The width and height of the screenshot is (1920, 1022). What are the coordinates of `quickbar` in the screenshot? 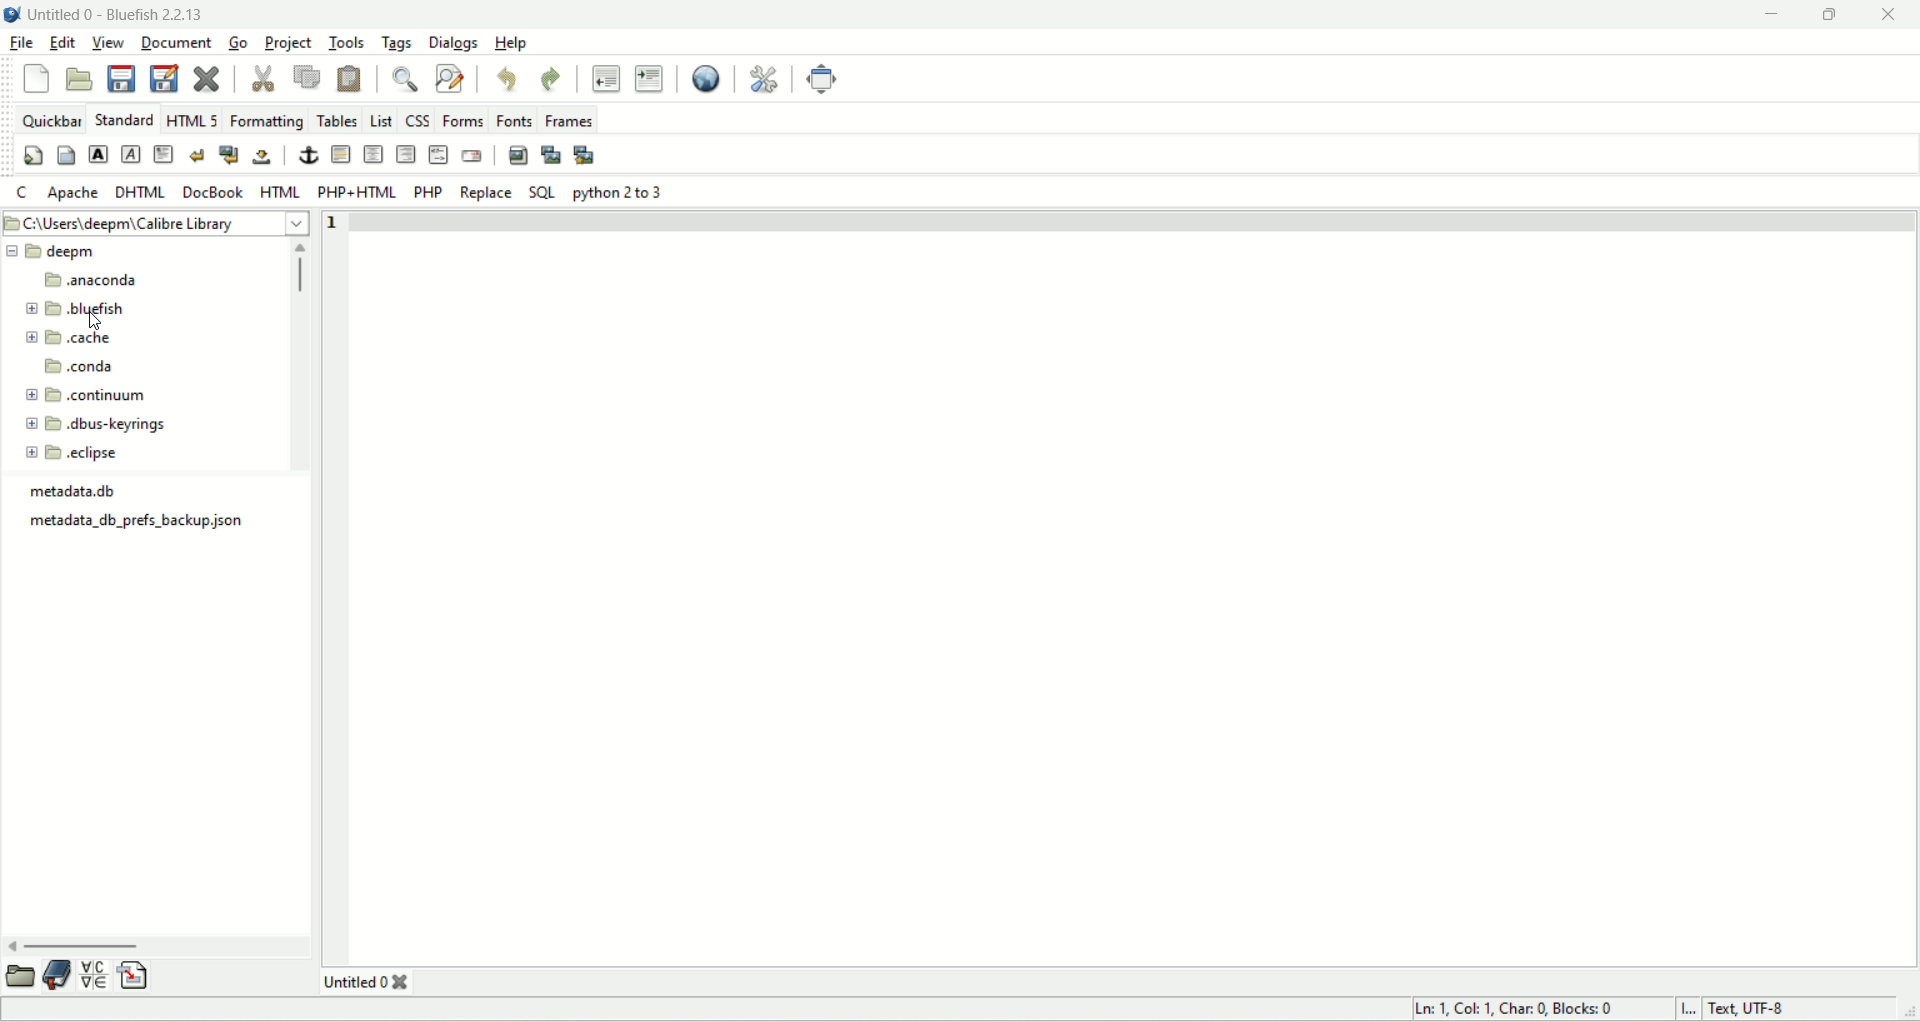 It's located at (50, 118).